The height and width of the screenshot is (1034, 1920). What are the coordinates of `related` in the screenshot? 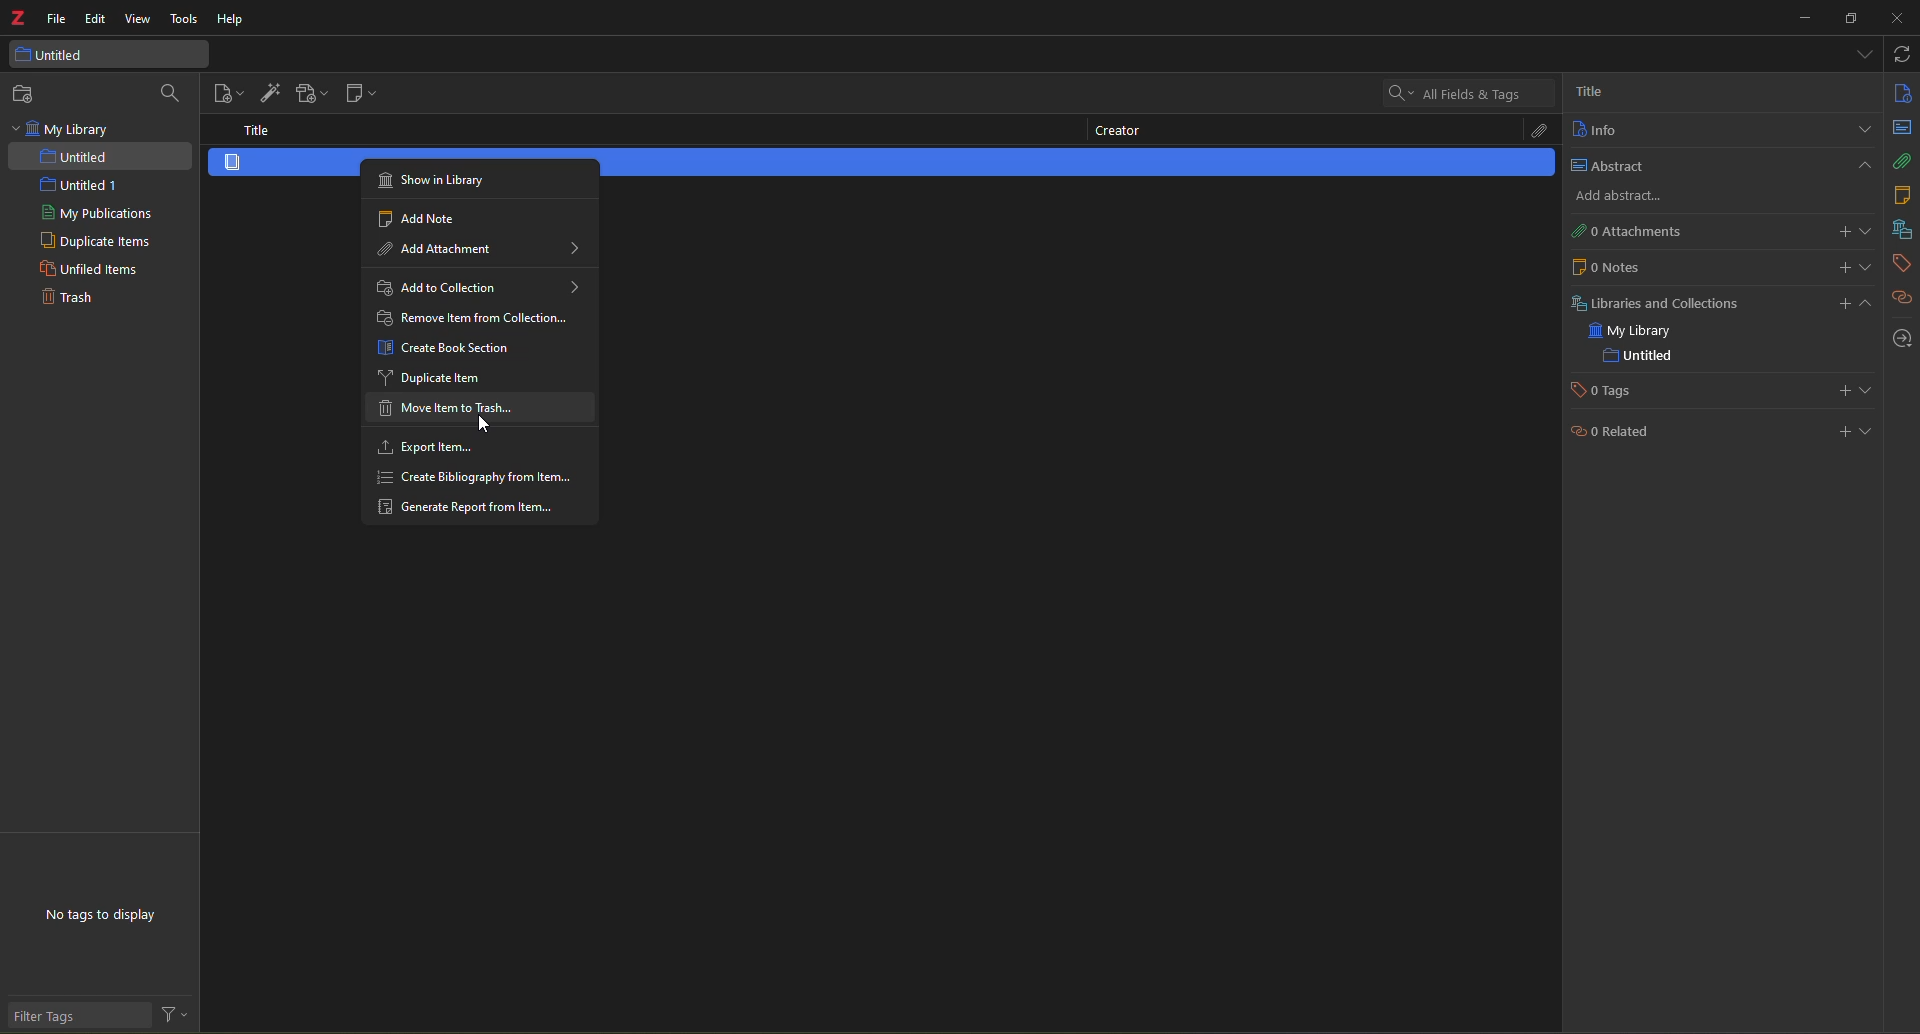 It's located at (1903, 298).